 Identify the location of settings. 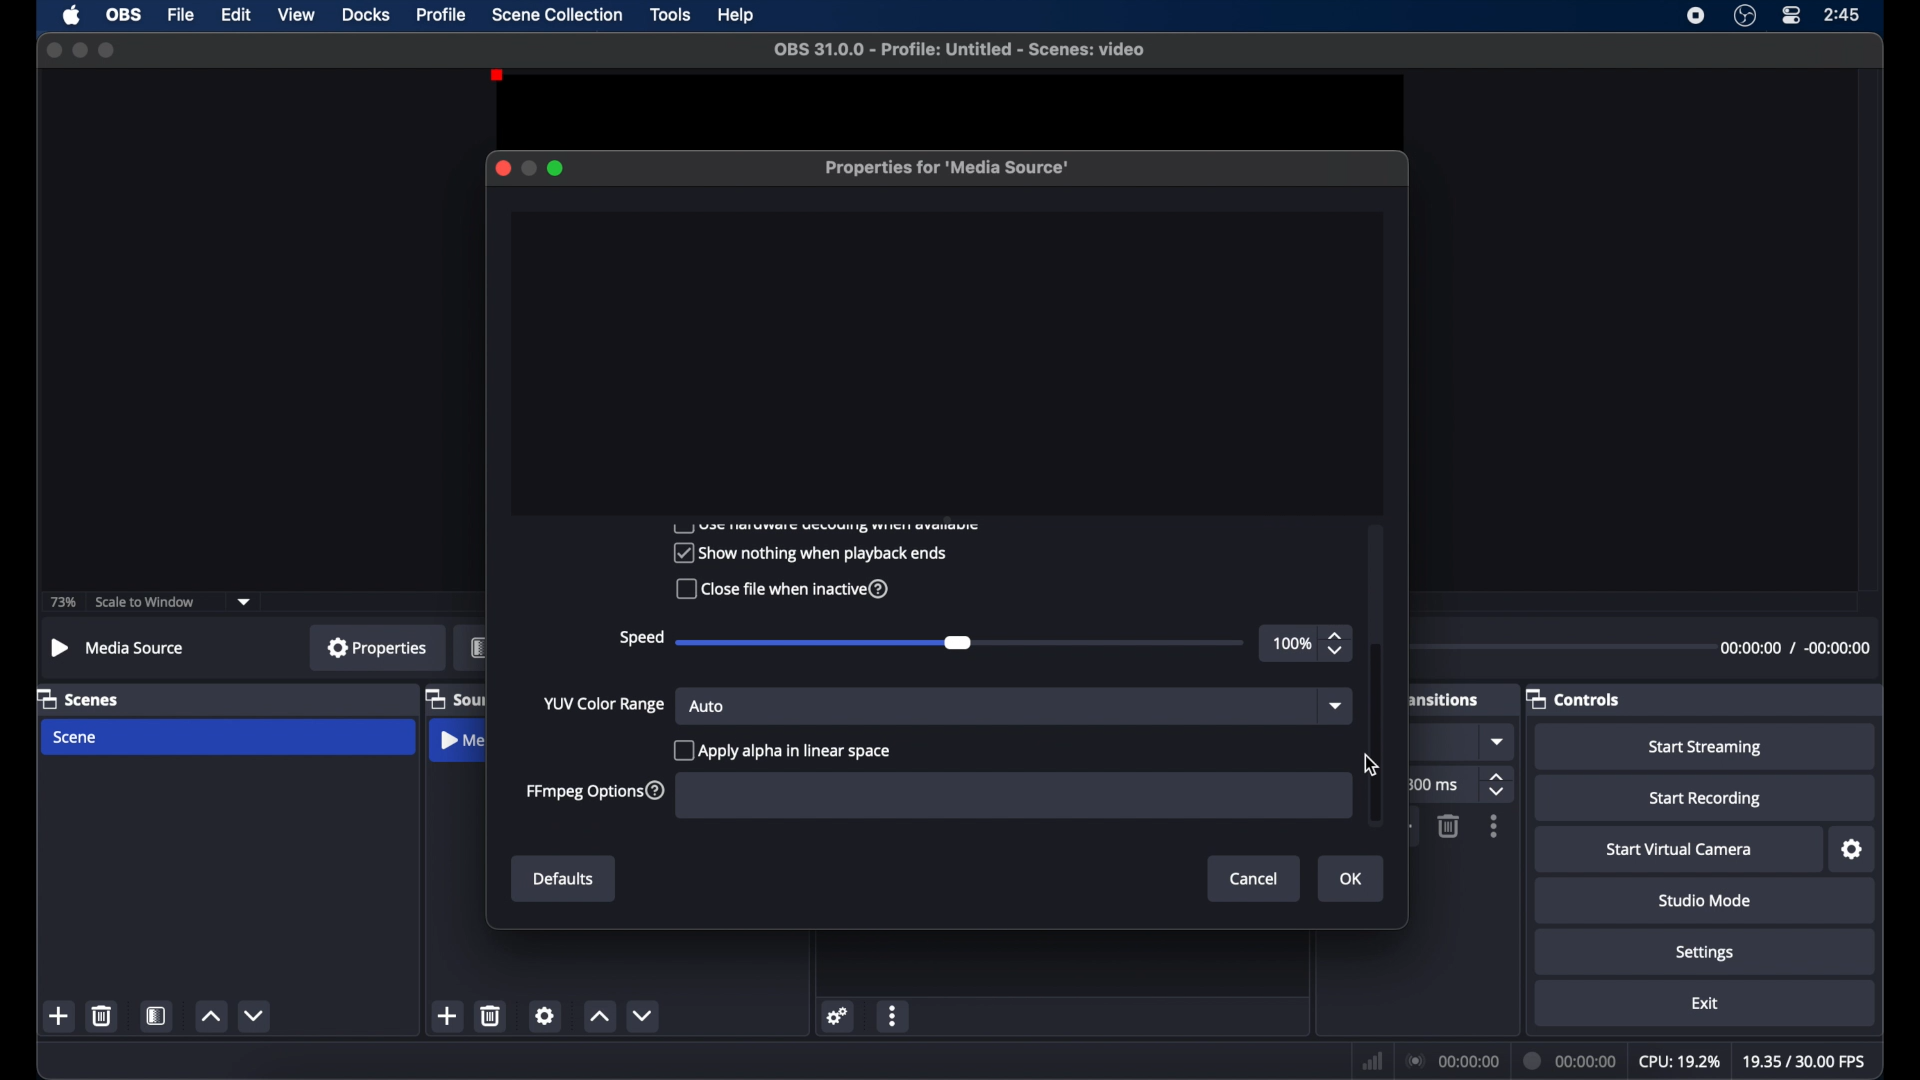
(1853, 850).